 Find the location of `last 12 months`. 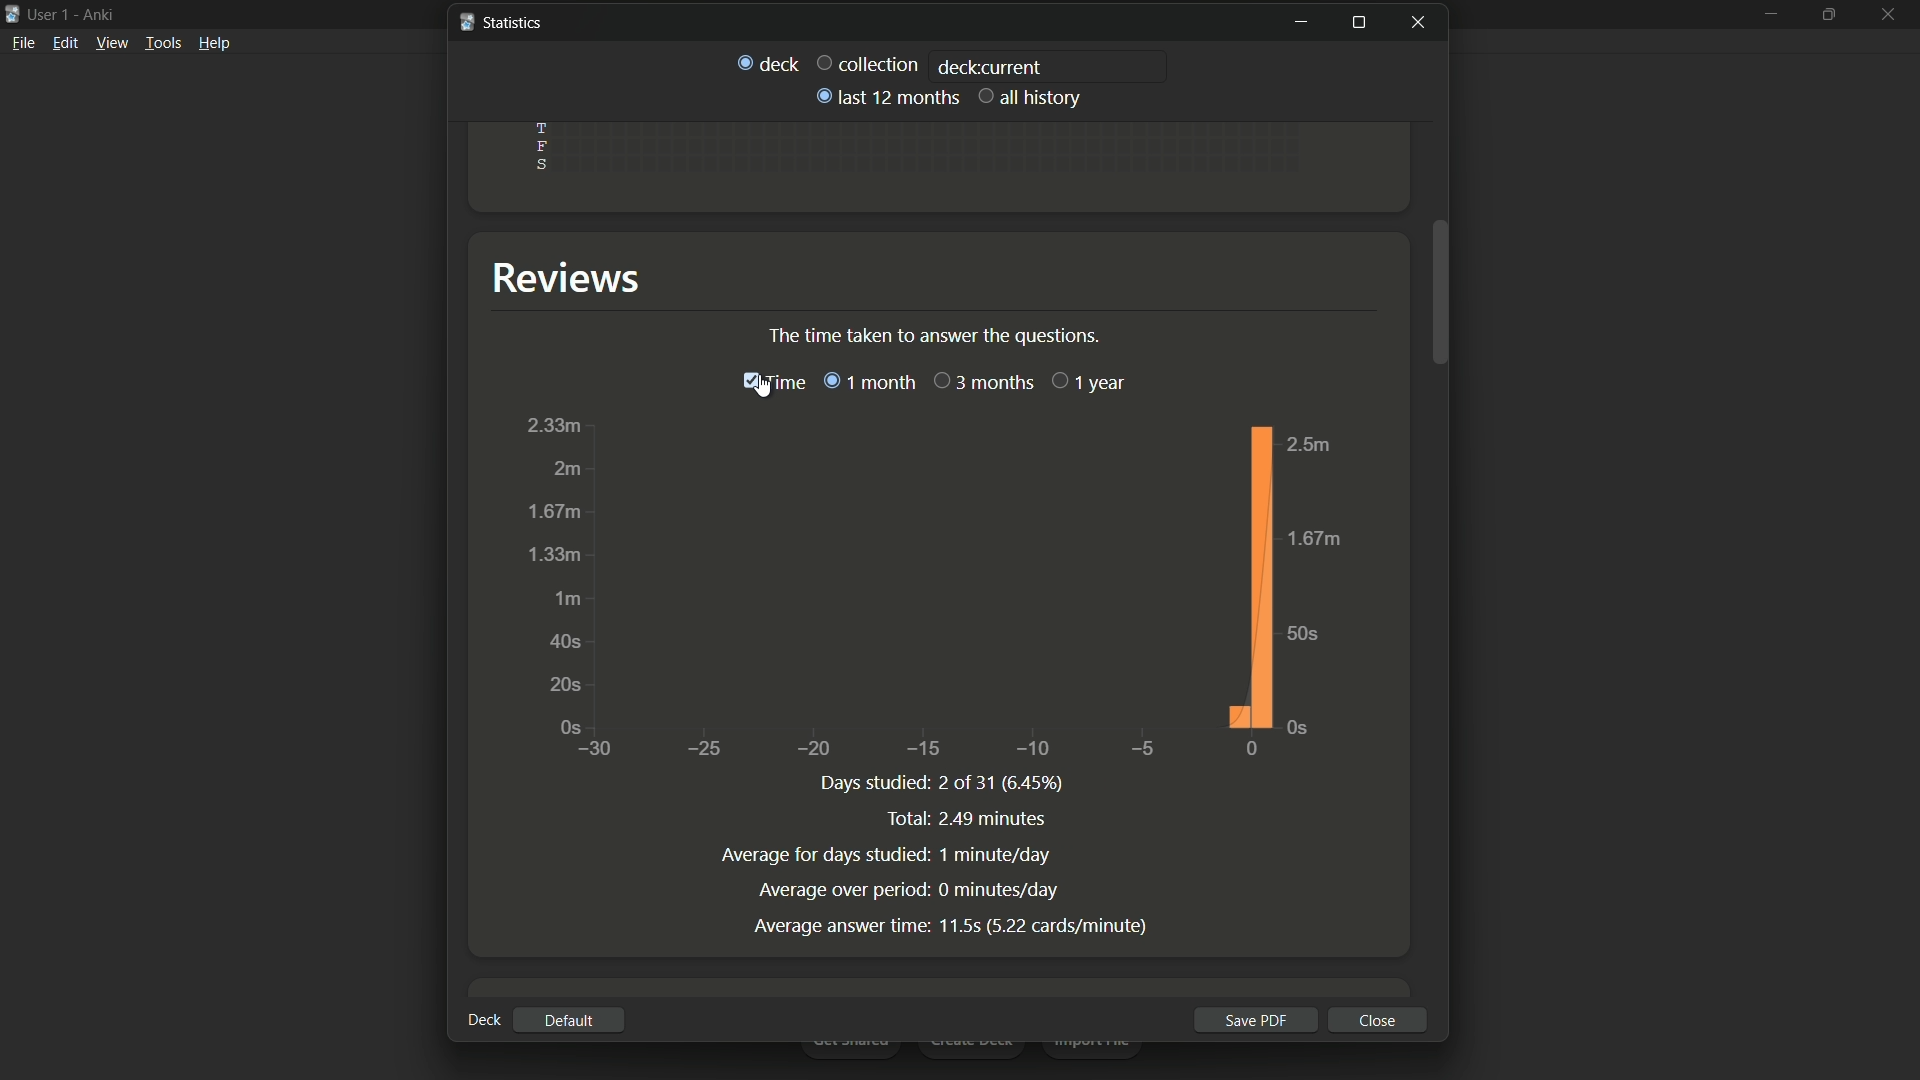

last 12 months is located at coordinates (885, 97).